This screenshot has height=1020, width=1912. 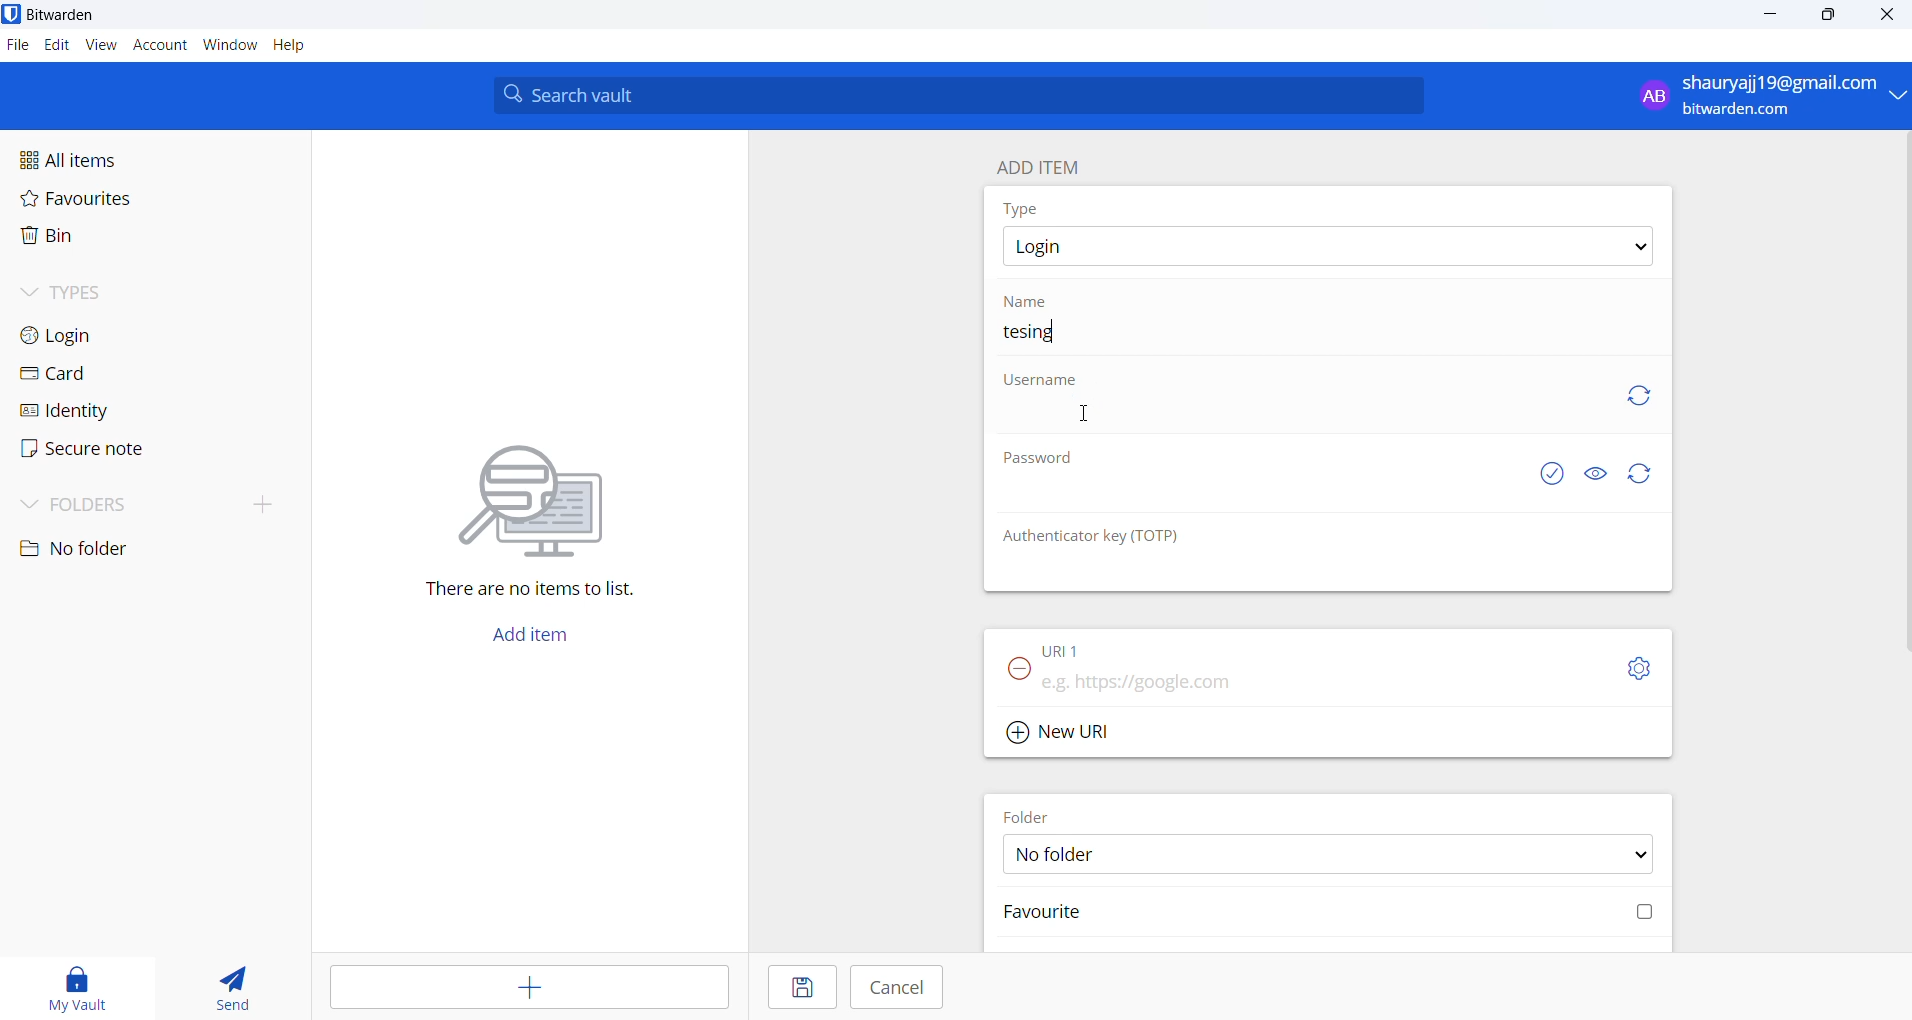 I want to click on sign in and sign out options, so click(x=1766, y=96).